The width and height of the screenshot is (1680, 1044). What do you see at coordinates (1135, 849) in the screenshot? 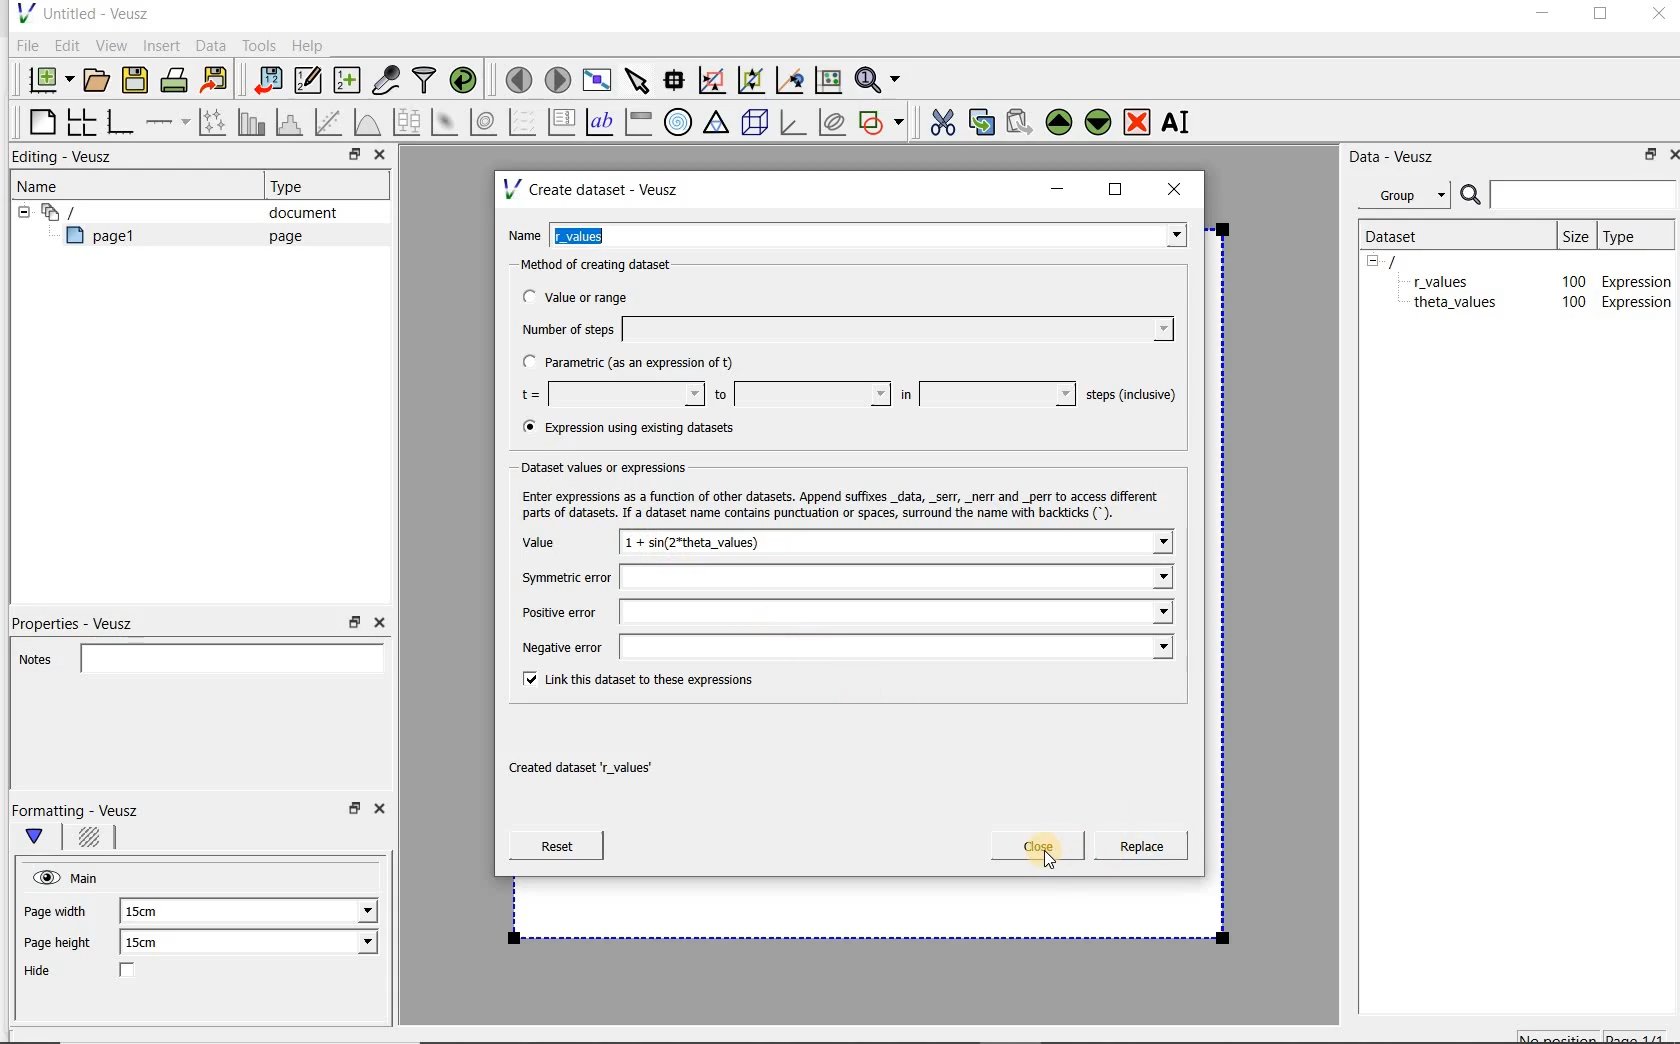
I see `Create` at bounding box center [1135, 849].